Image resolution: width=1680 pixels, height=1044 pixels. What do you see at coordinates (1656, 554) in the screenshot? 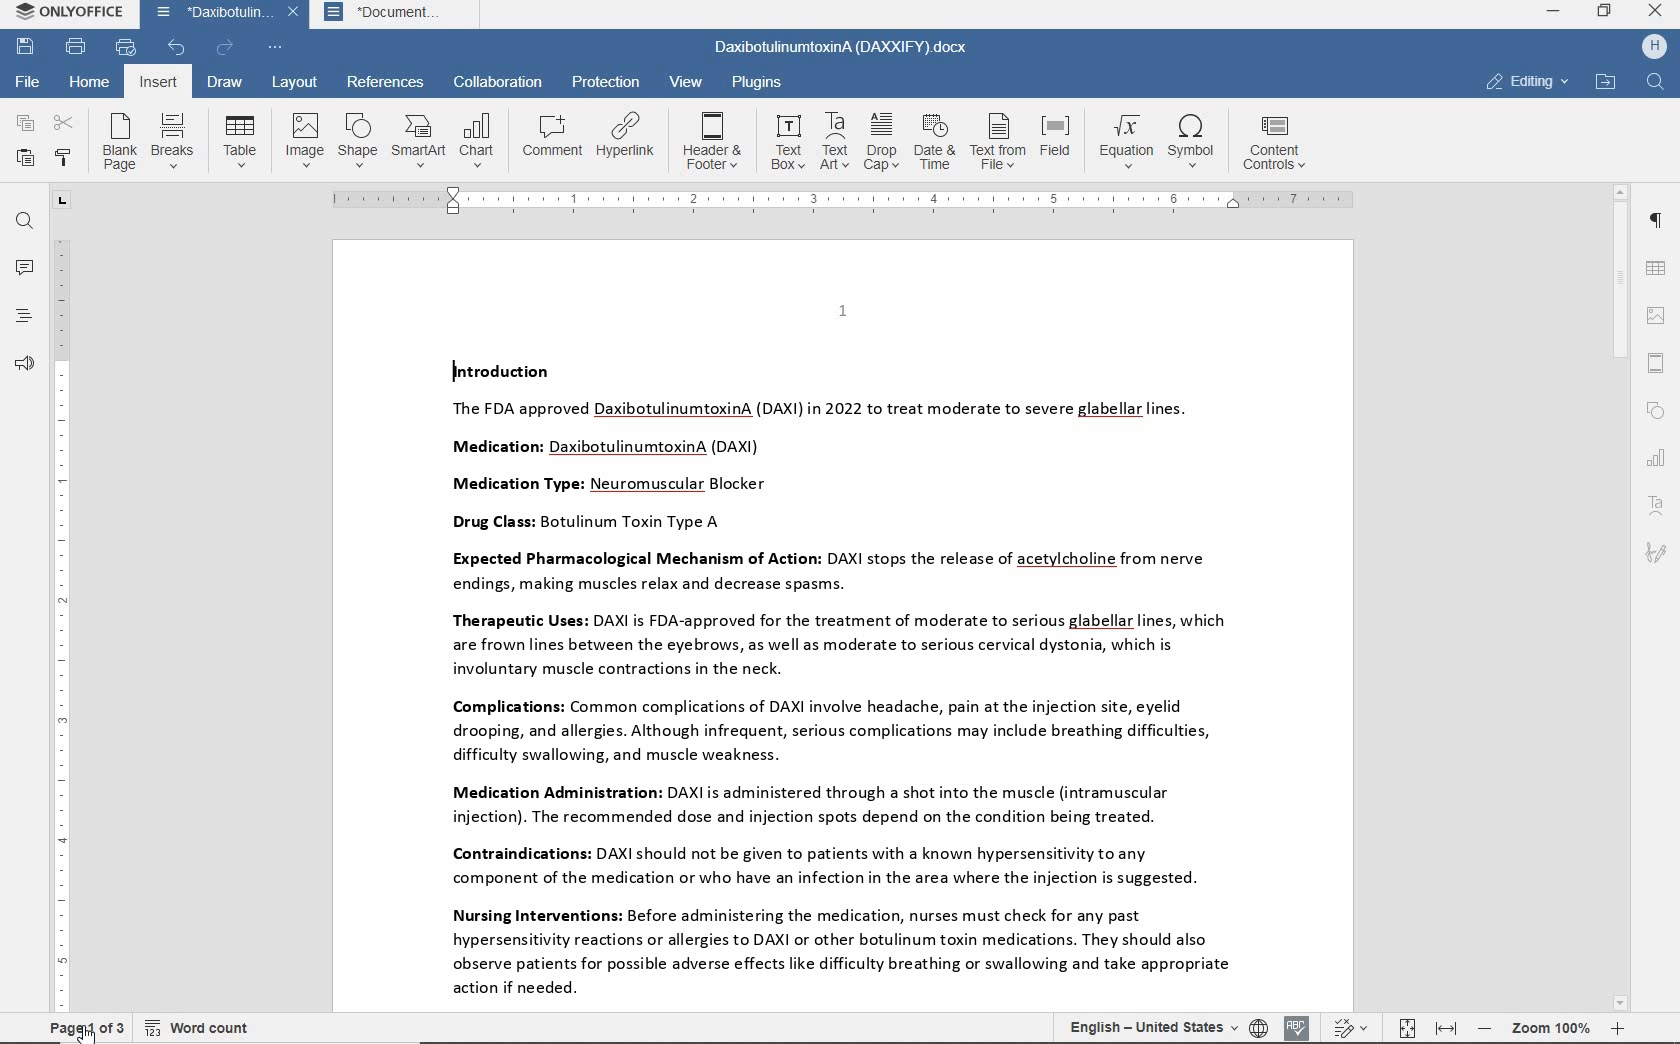
I see `signature` at bounding box center [1656, 554].